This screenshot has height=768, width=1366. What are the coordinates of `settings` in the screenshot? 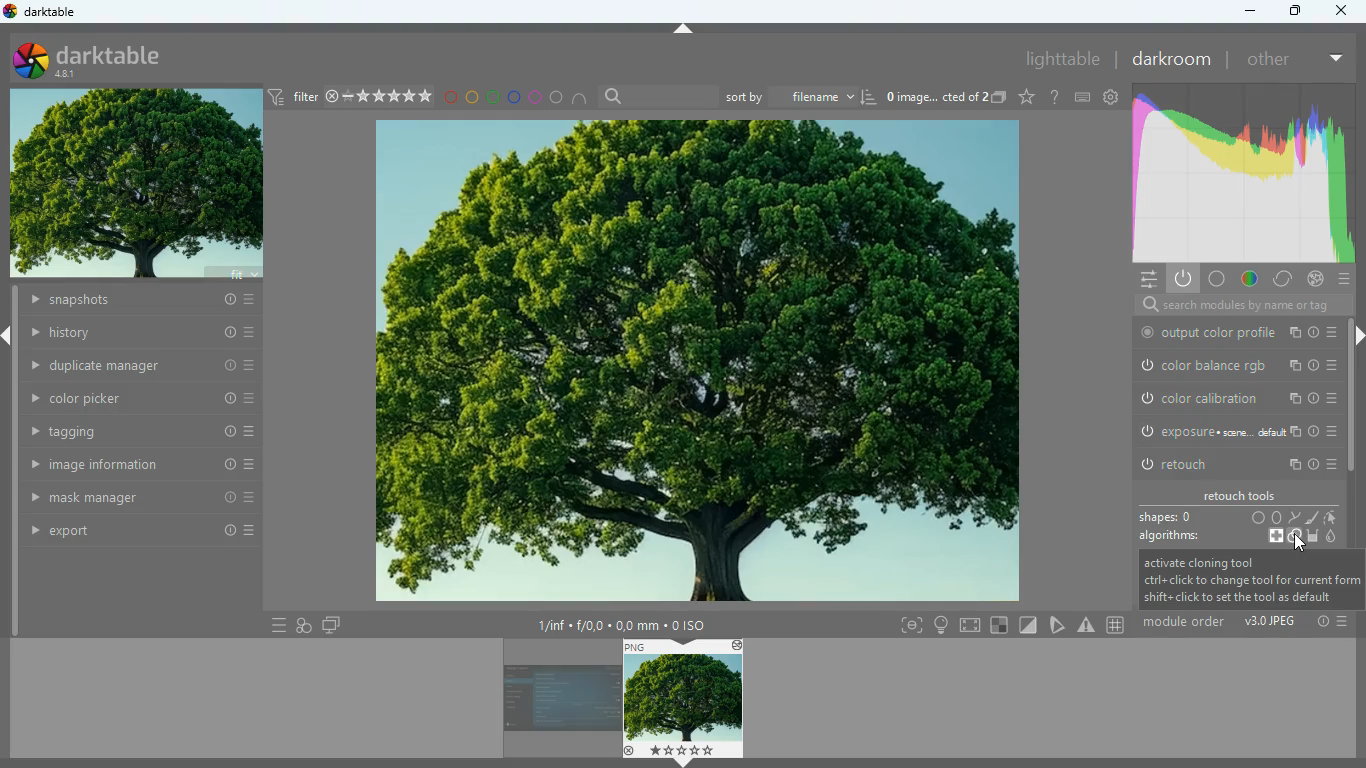 It's located at (1110, 99).